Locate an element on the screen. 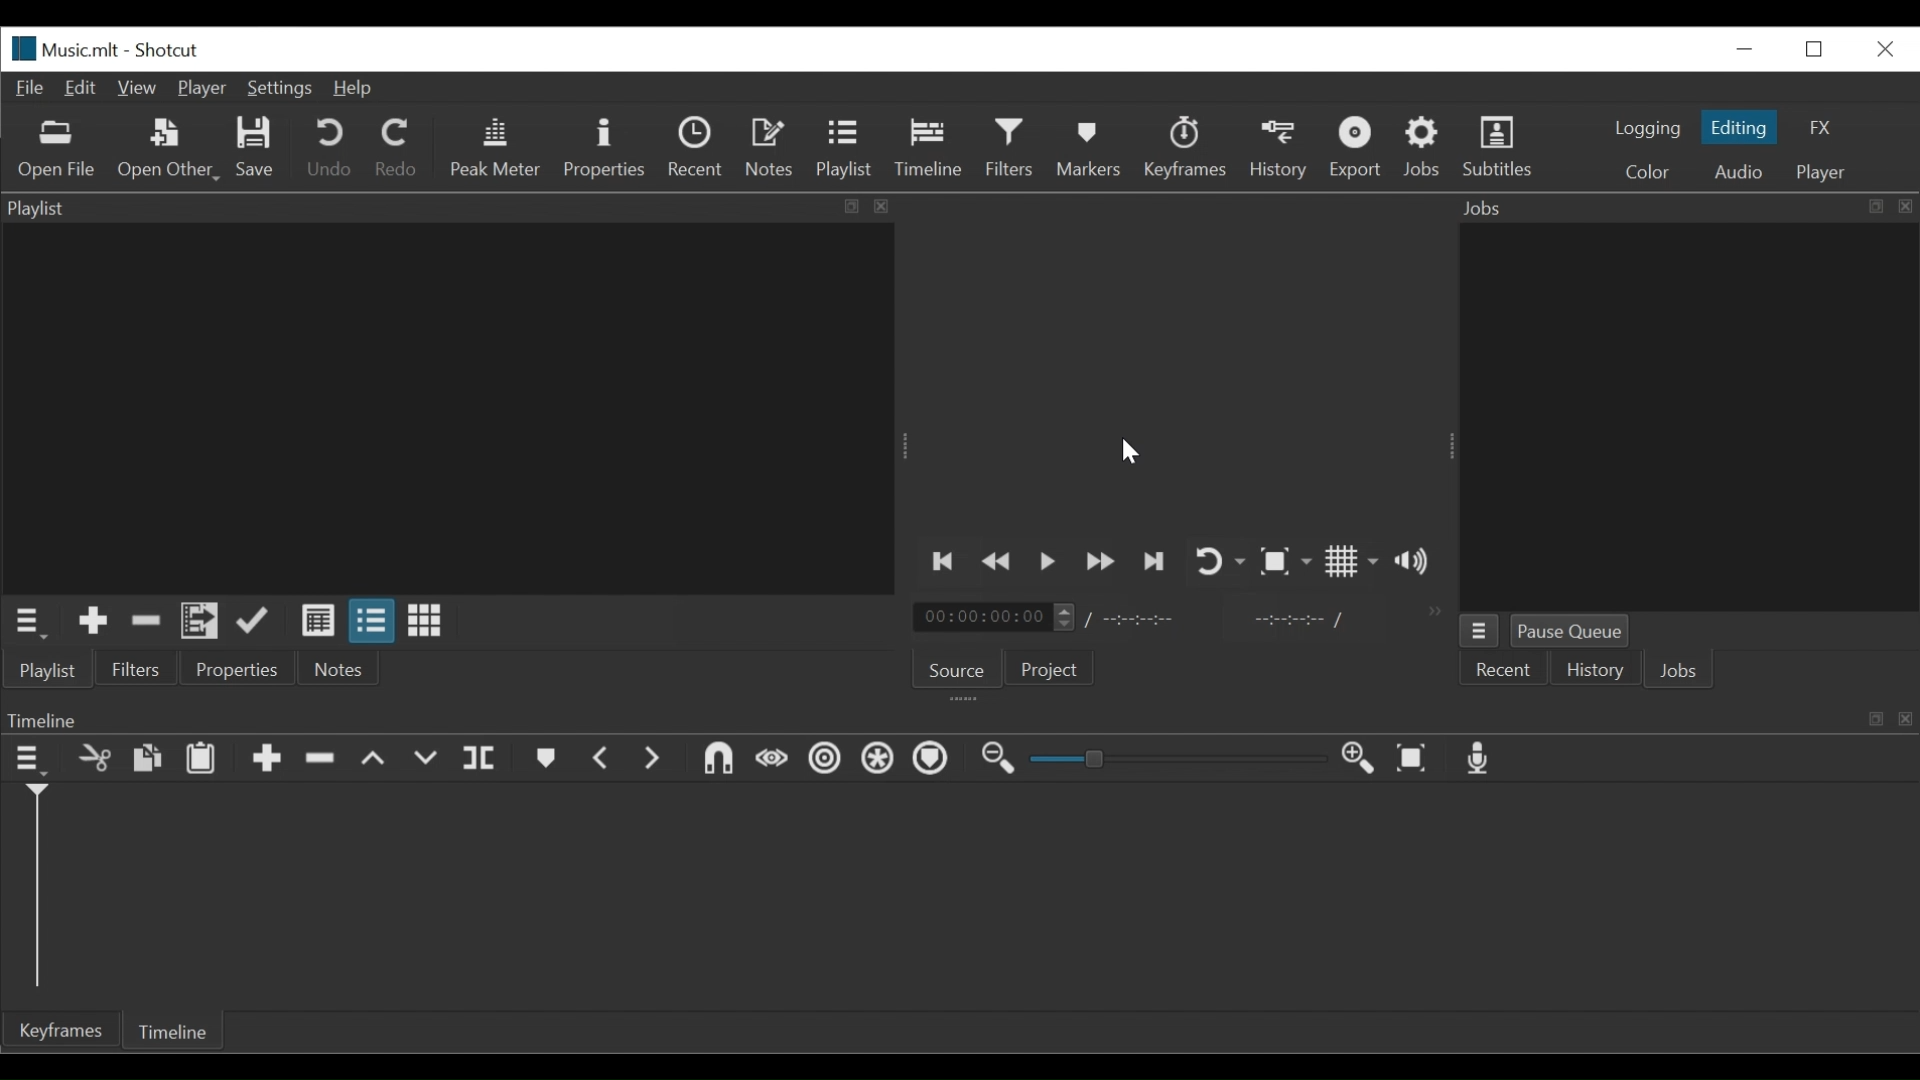 The height and width of the screenshot is (1080, 1920). Filters is located at coordinates (137, 669).